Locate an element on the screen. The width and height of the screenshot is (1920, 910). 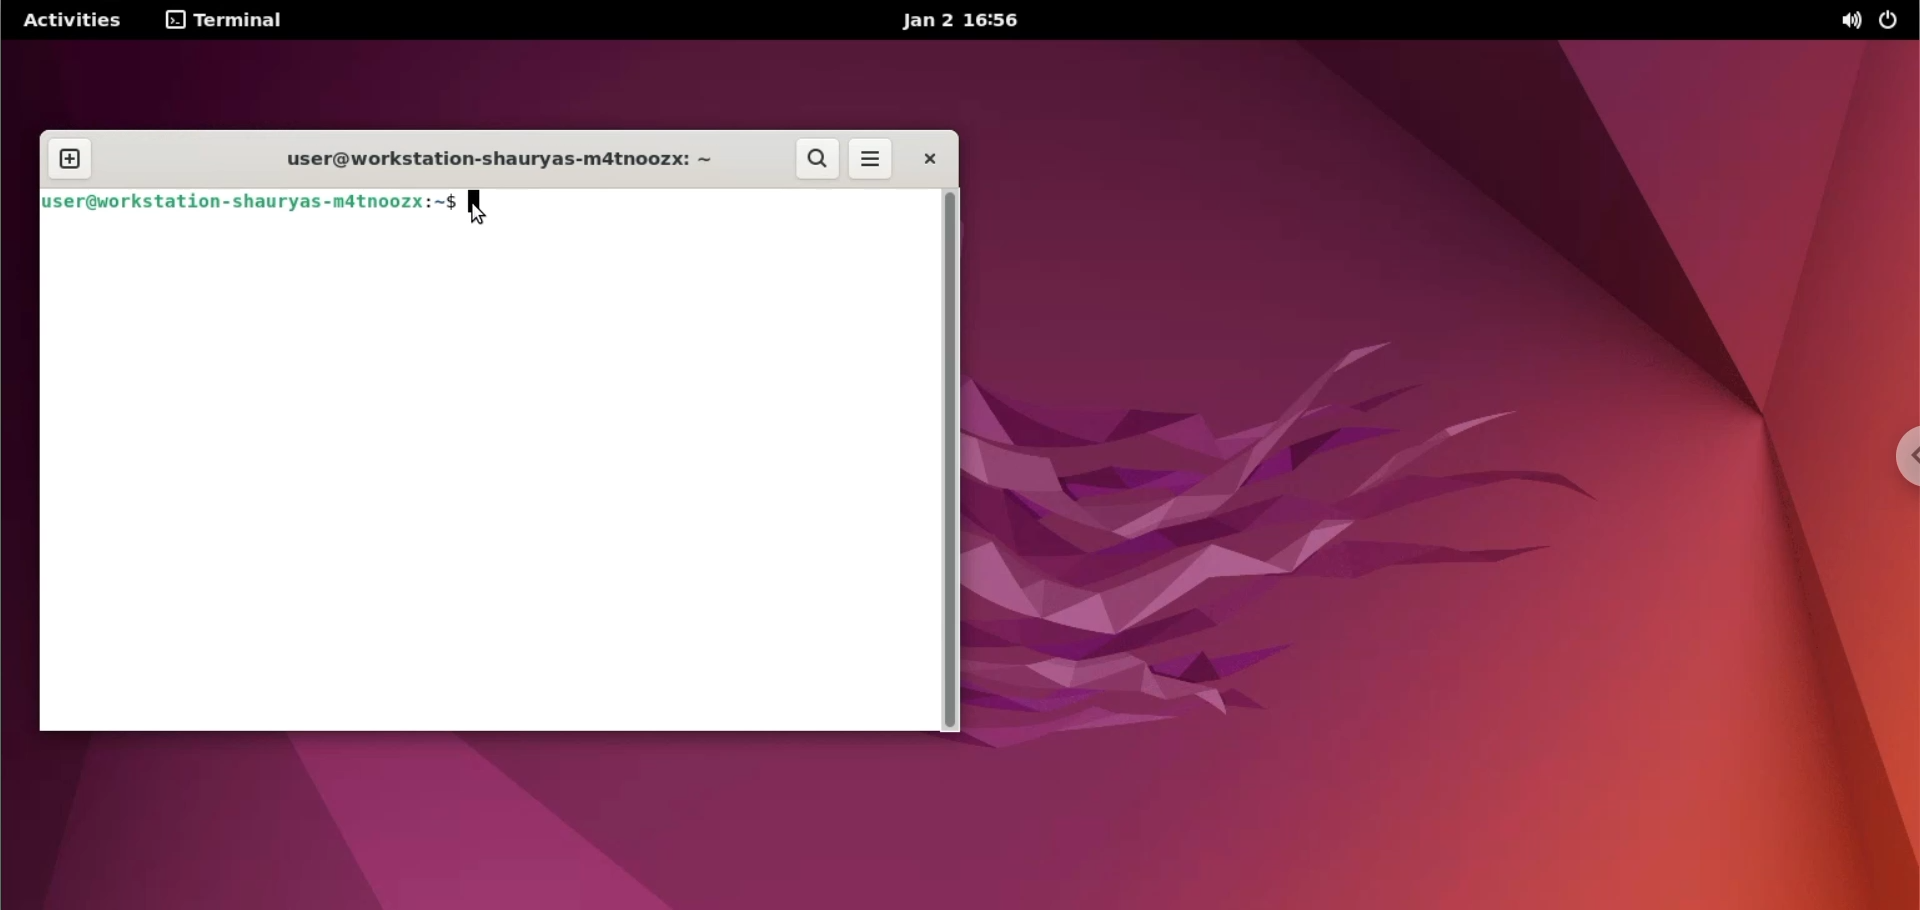
sound options is located at coordinates (1846, 21).